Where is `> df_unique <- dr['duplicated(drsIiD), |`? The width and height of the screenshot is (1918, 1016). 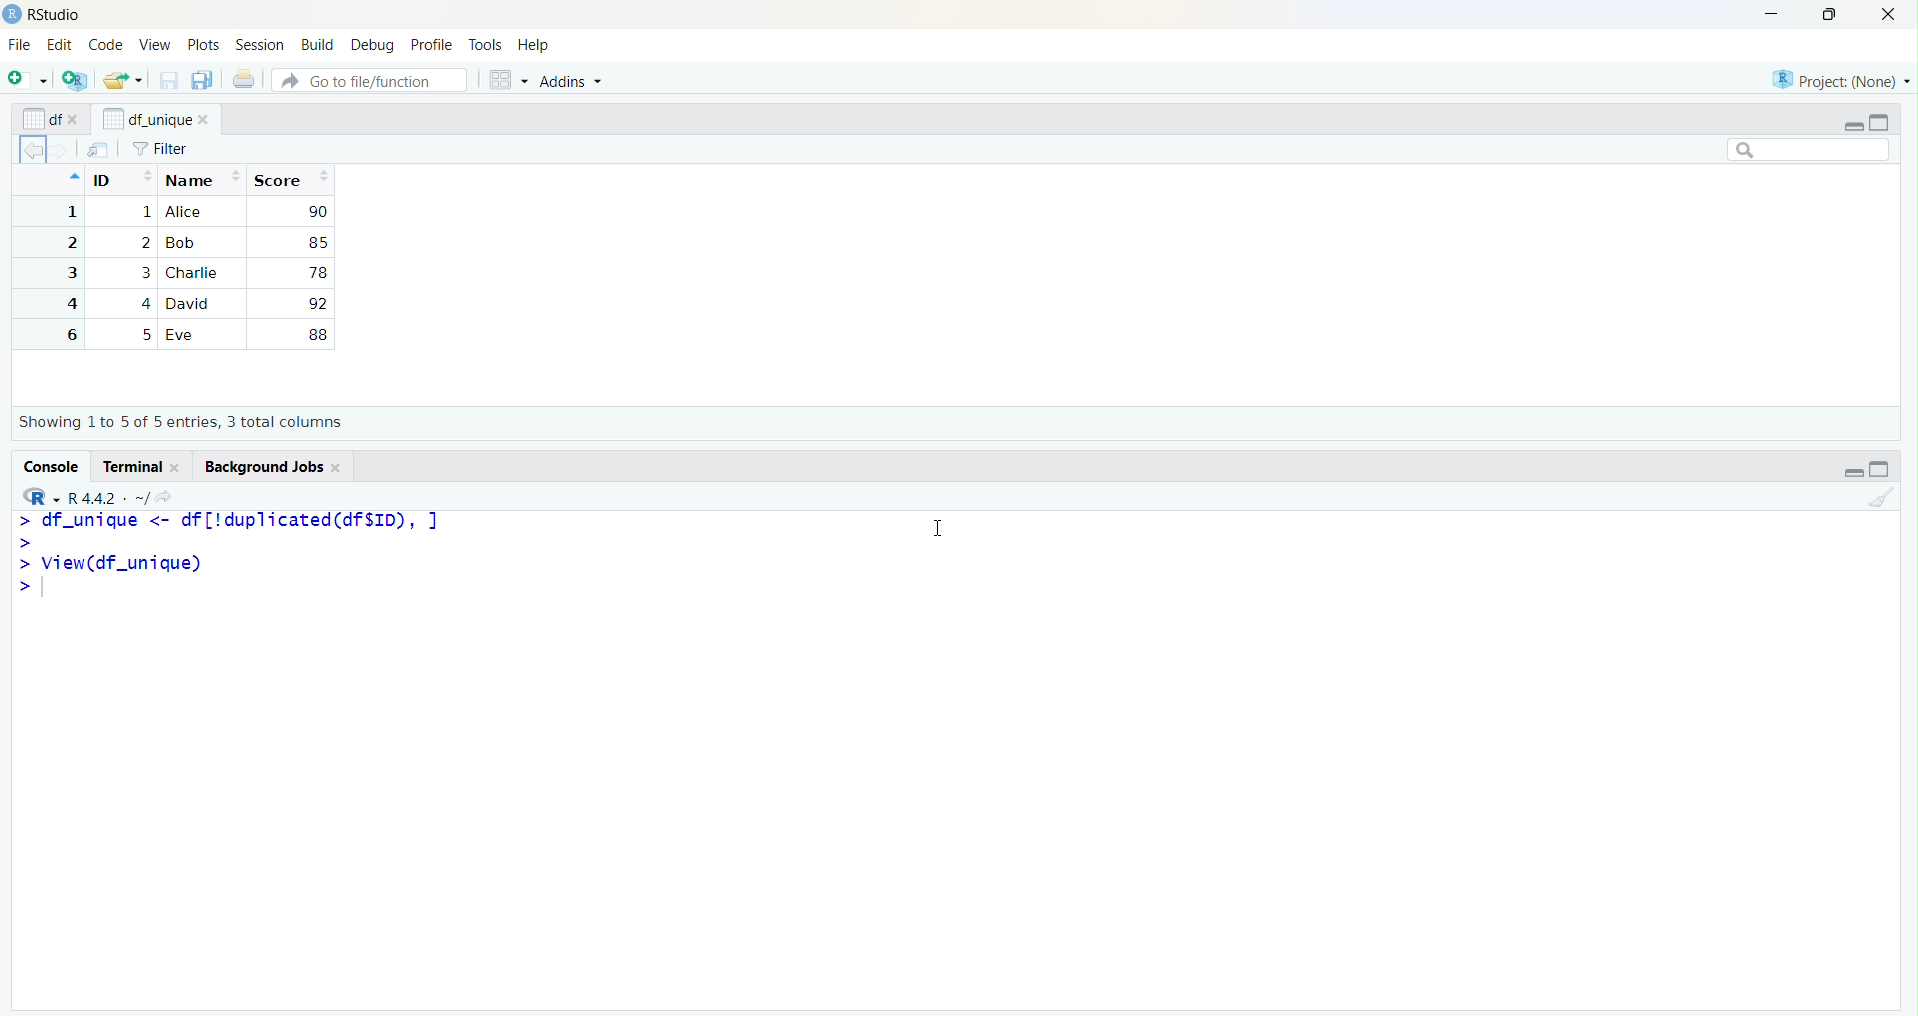 > df_unique <- dr['duplicated(drsIiD), | is located at coordinates (243, 520).